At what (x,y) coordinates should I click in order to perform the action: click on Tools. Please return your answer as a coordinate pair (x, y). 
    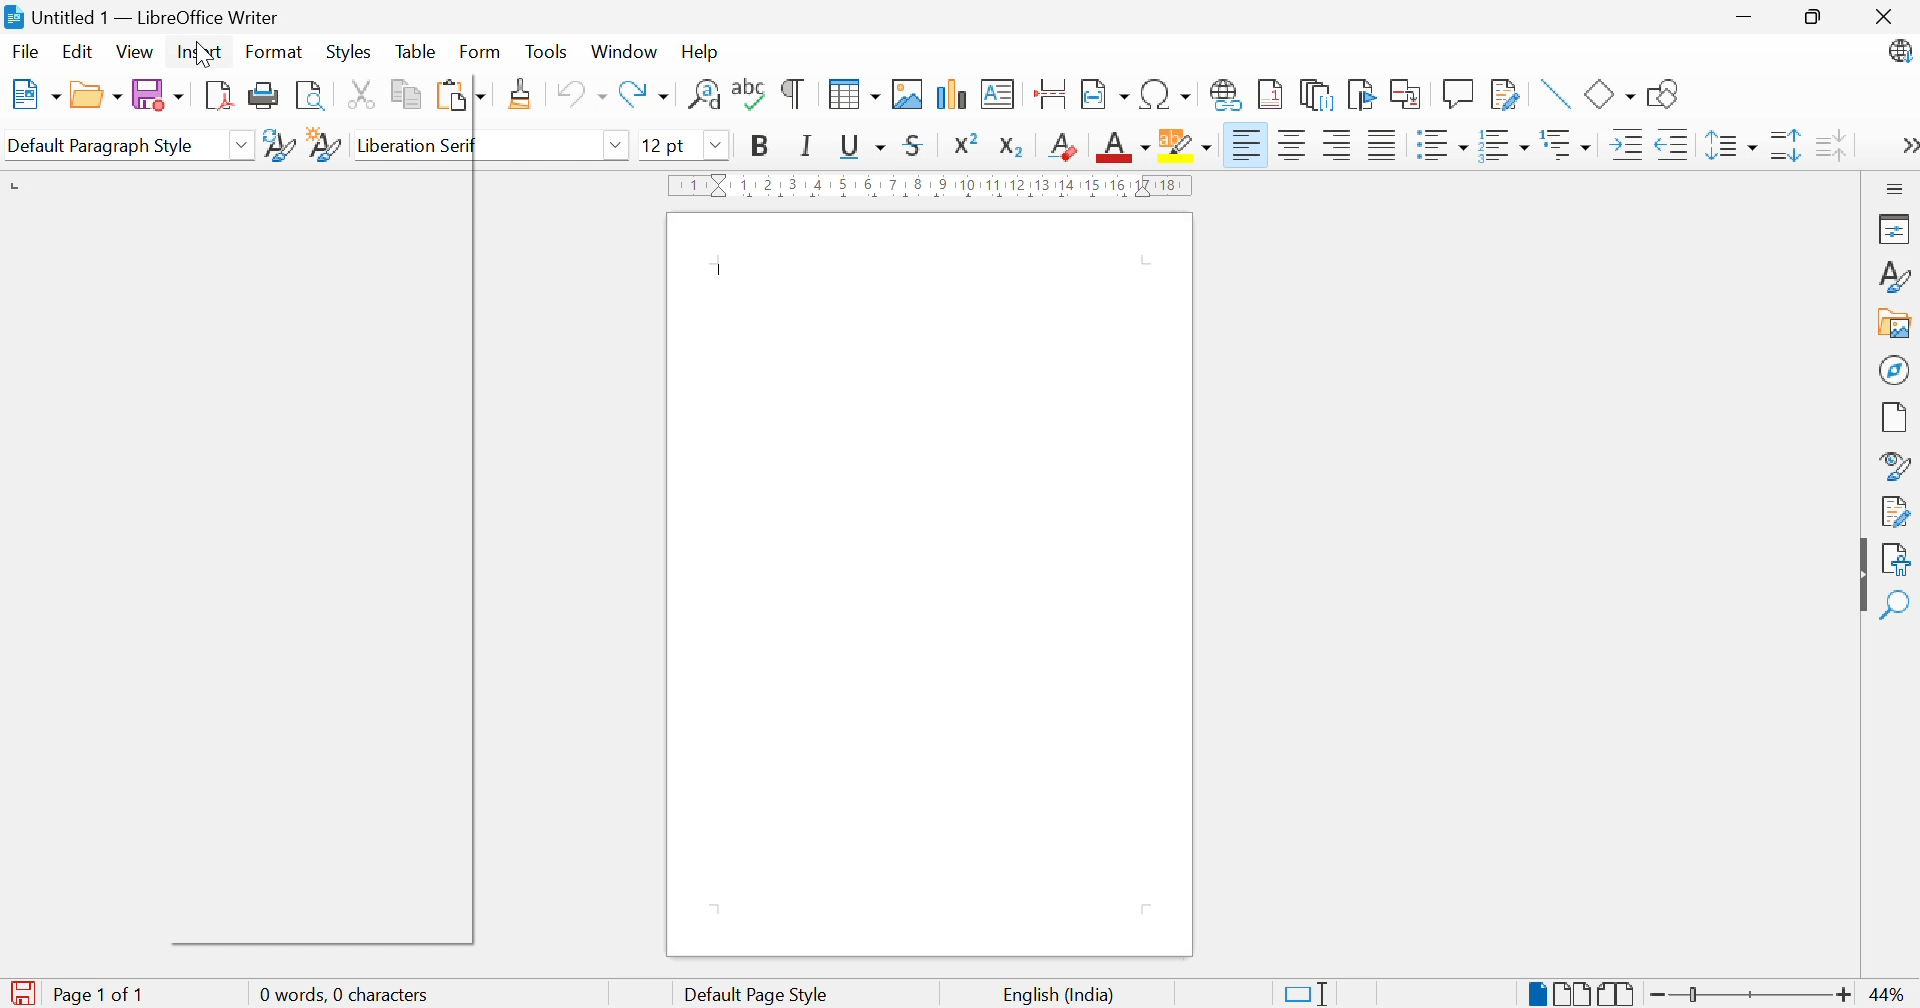
    Looking at the image, I should click on (546, 52).